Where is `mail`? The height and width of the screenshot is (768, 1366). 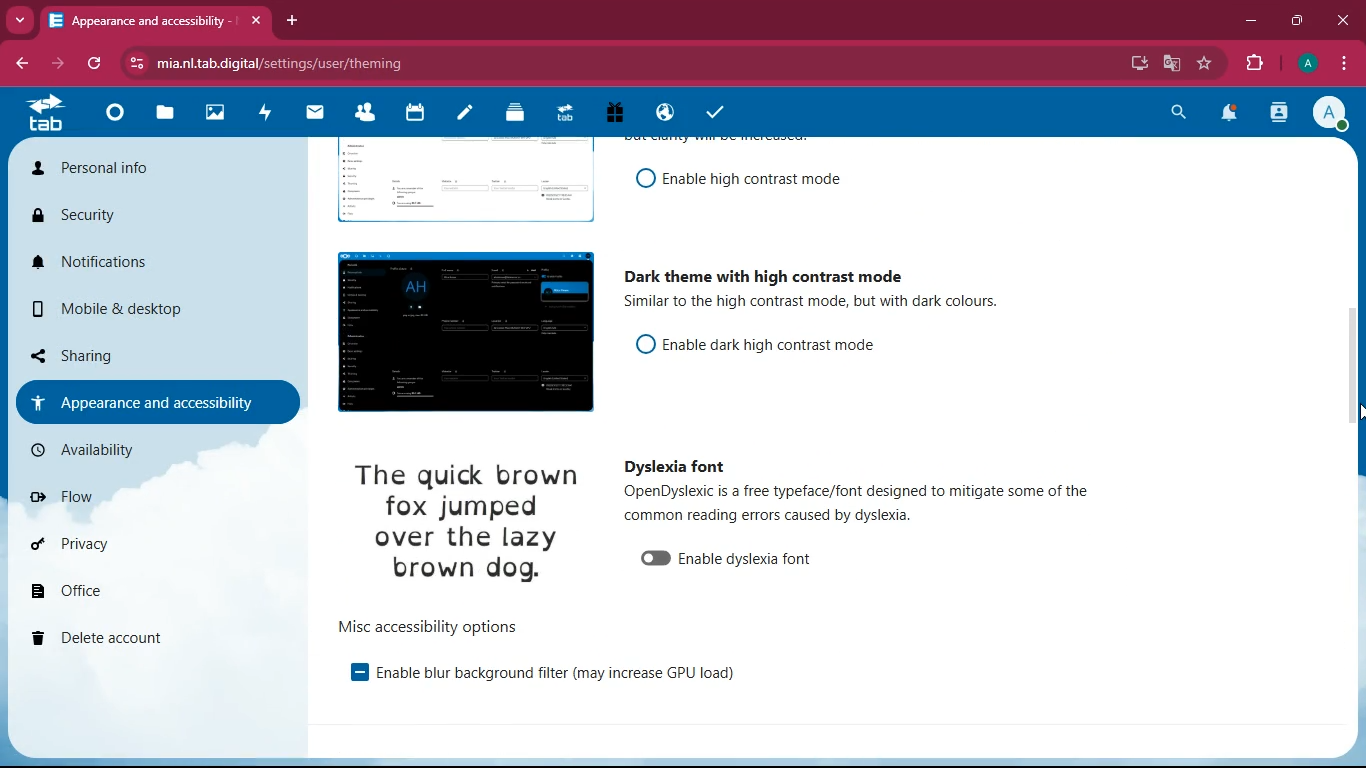 mail is located at coordinates (320, 115).